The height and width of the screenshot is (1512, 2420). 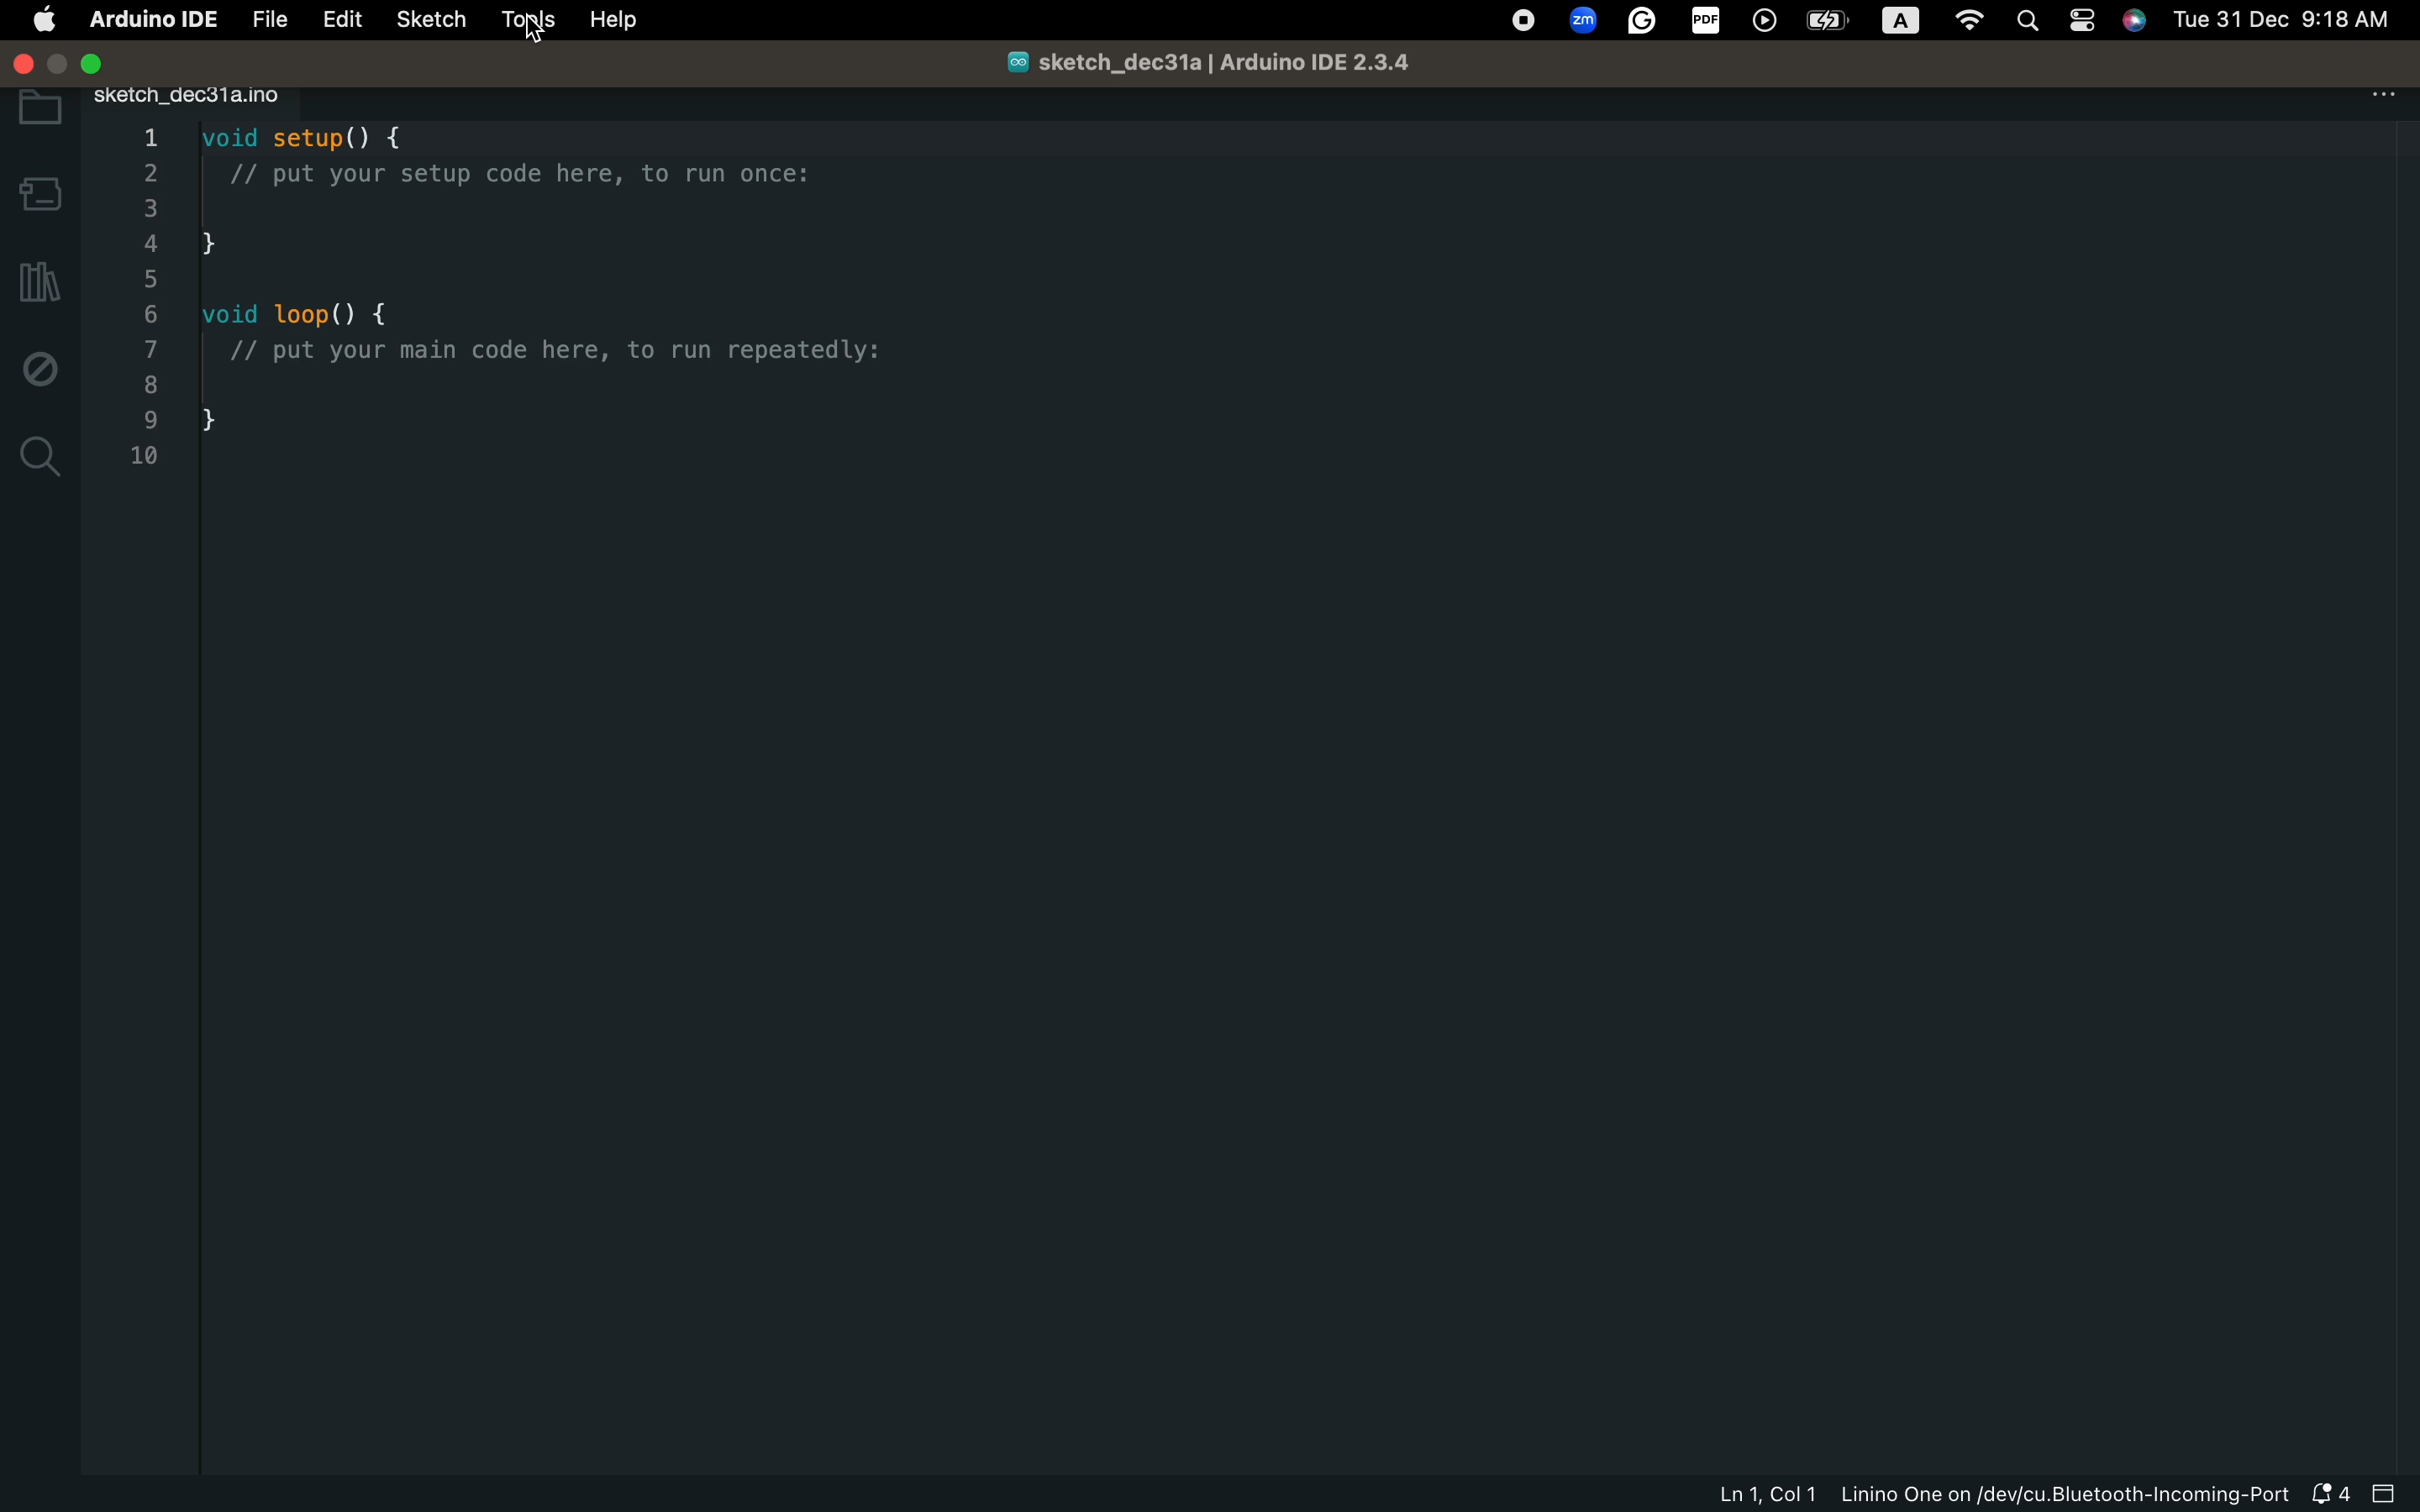 What do you see at coordinates (332, 23) in the screenshot?
I see `edit` at bounding box center [332, 23].